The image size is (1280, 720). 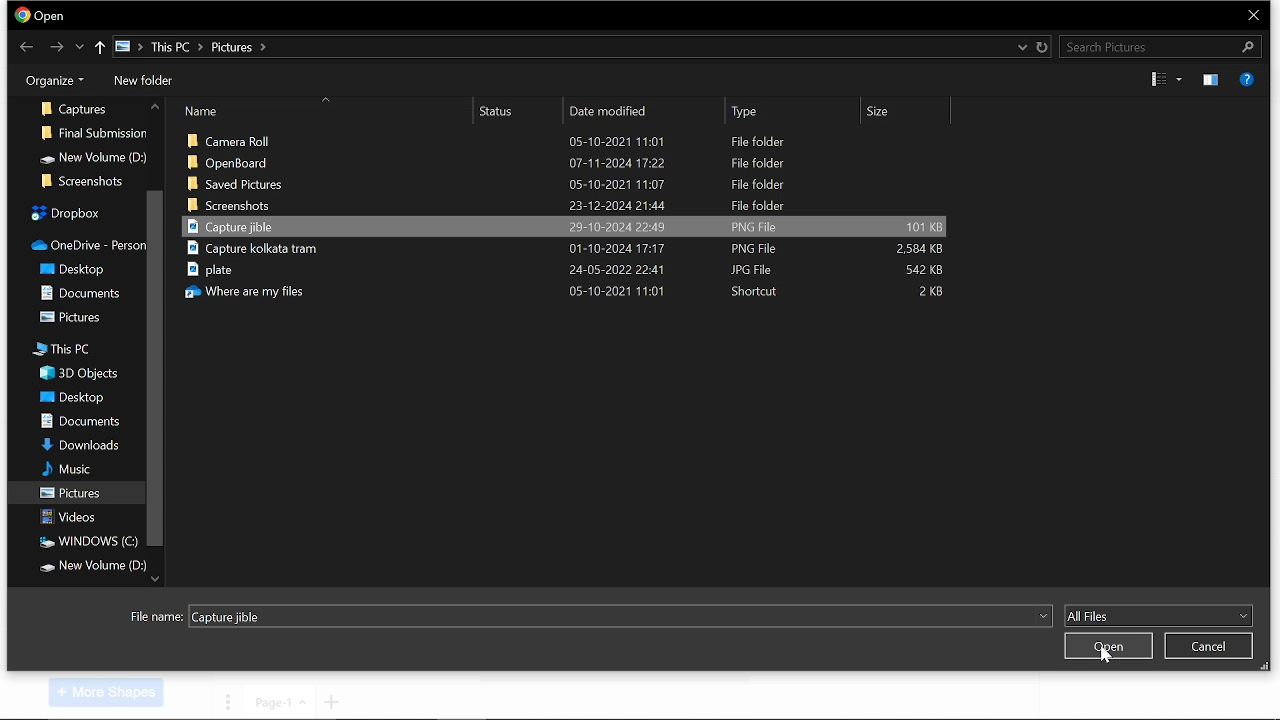 What do you see at coordinates (74, 104) in the screenshot?
I see `folders` at bounding box center [74, 104].